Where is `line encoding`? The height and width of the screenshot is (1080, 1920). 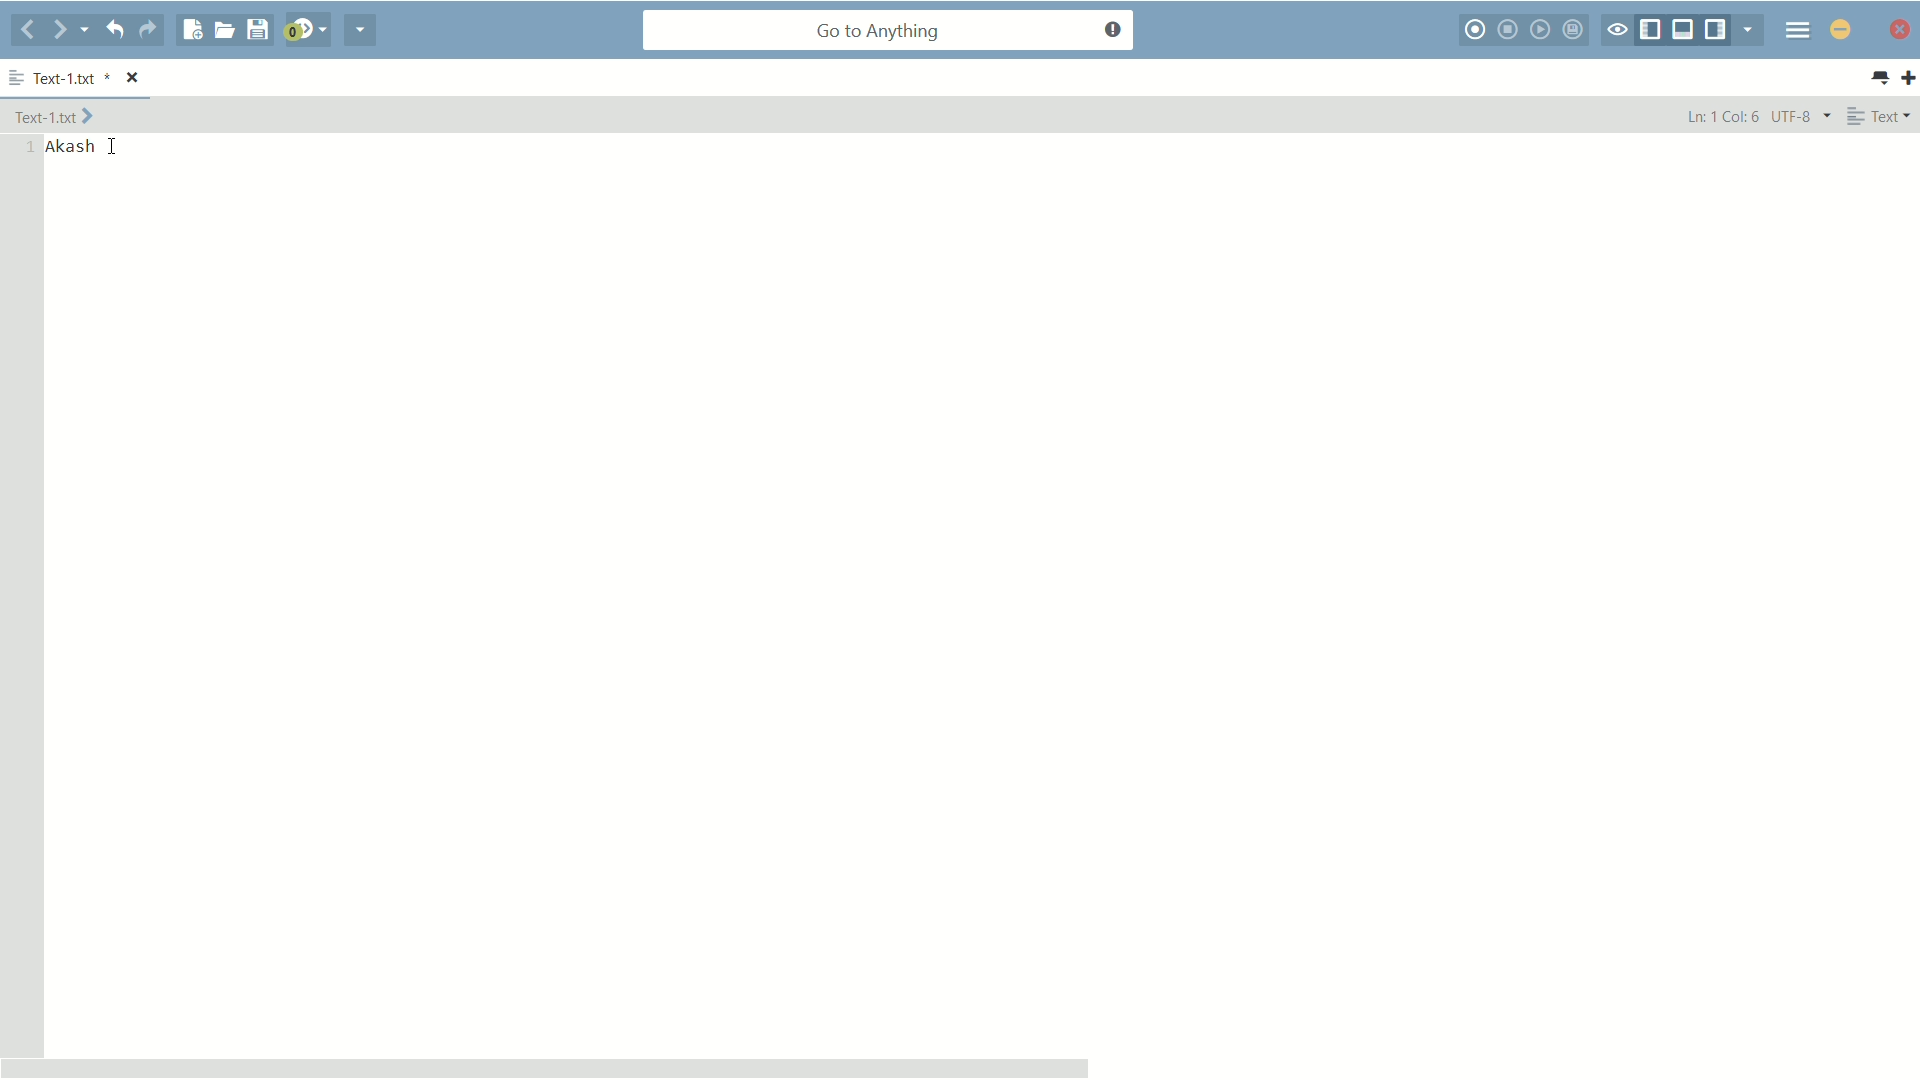 line encoding is located at coordinates (1802, 115).